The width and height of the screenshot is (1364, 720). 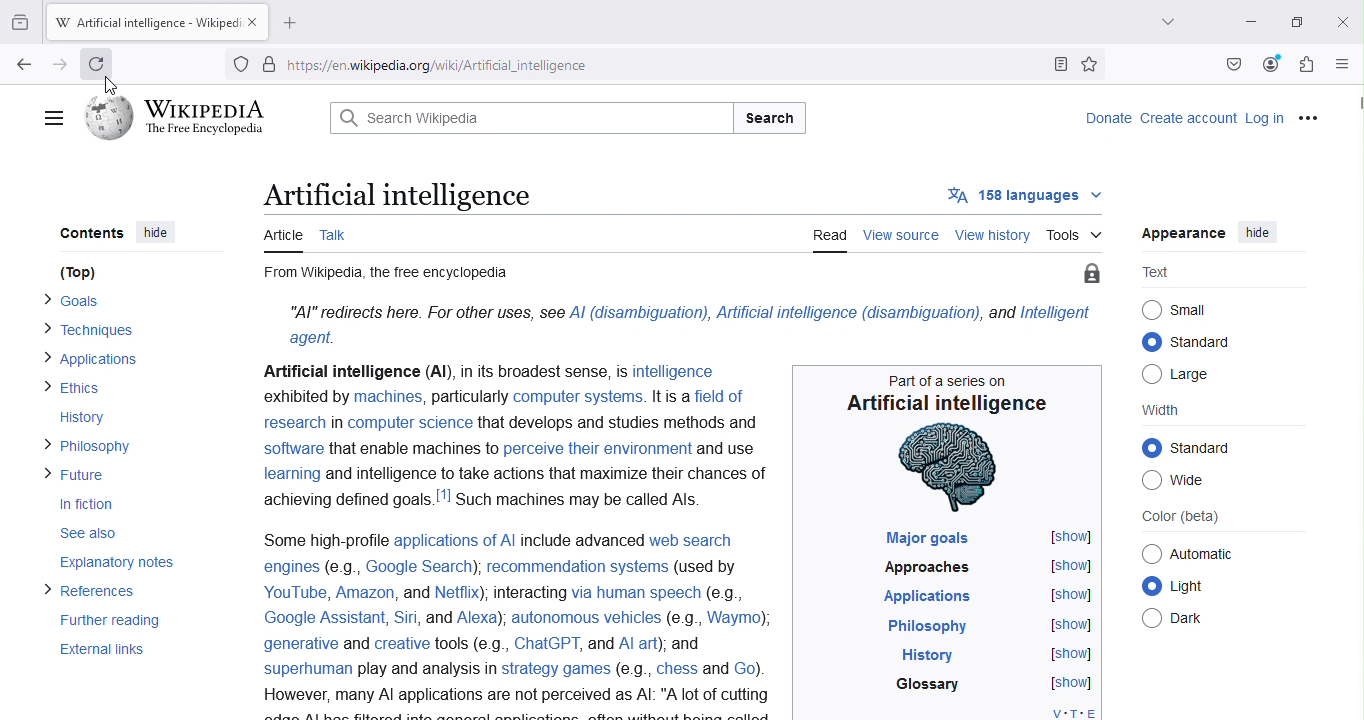 What do you see at coordinates (618, 422) in the screenshot?
I see `that develops and studies methods and` at bounding box center [618, 422].